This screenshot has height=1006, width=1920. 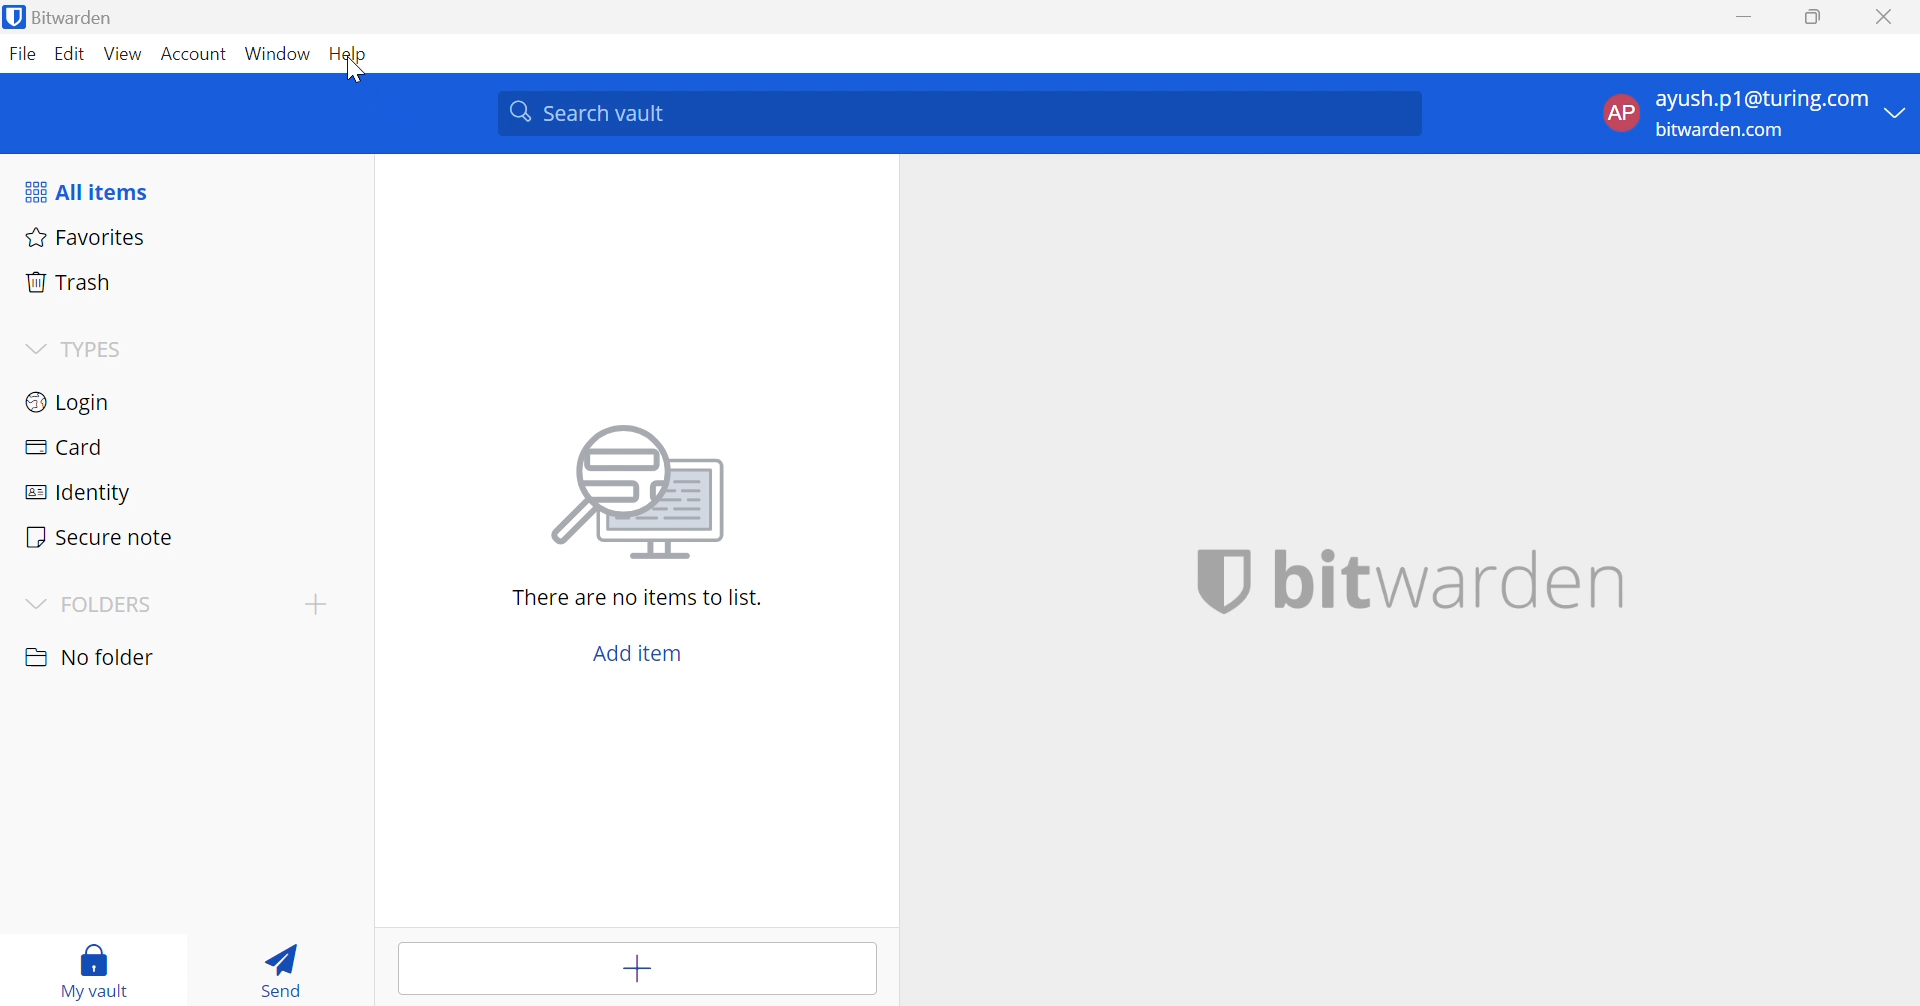 What do you see at coordinates (190, 282) in the screenshot?
I see `Trash` at bounding box center [190, 282].